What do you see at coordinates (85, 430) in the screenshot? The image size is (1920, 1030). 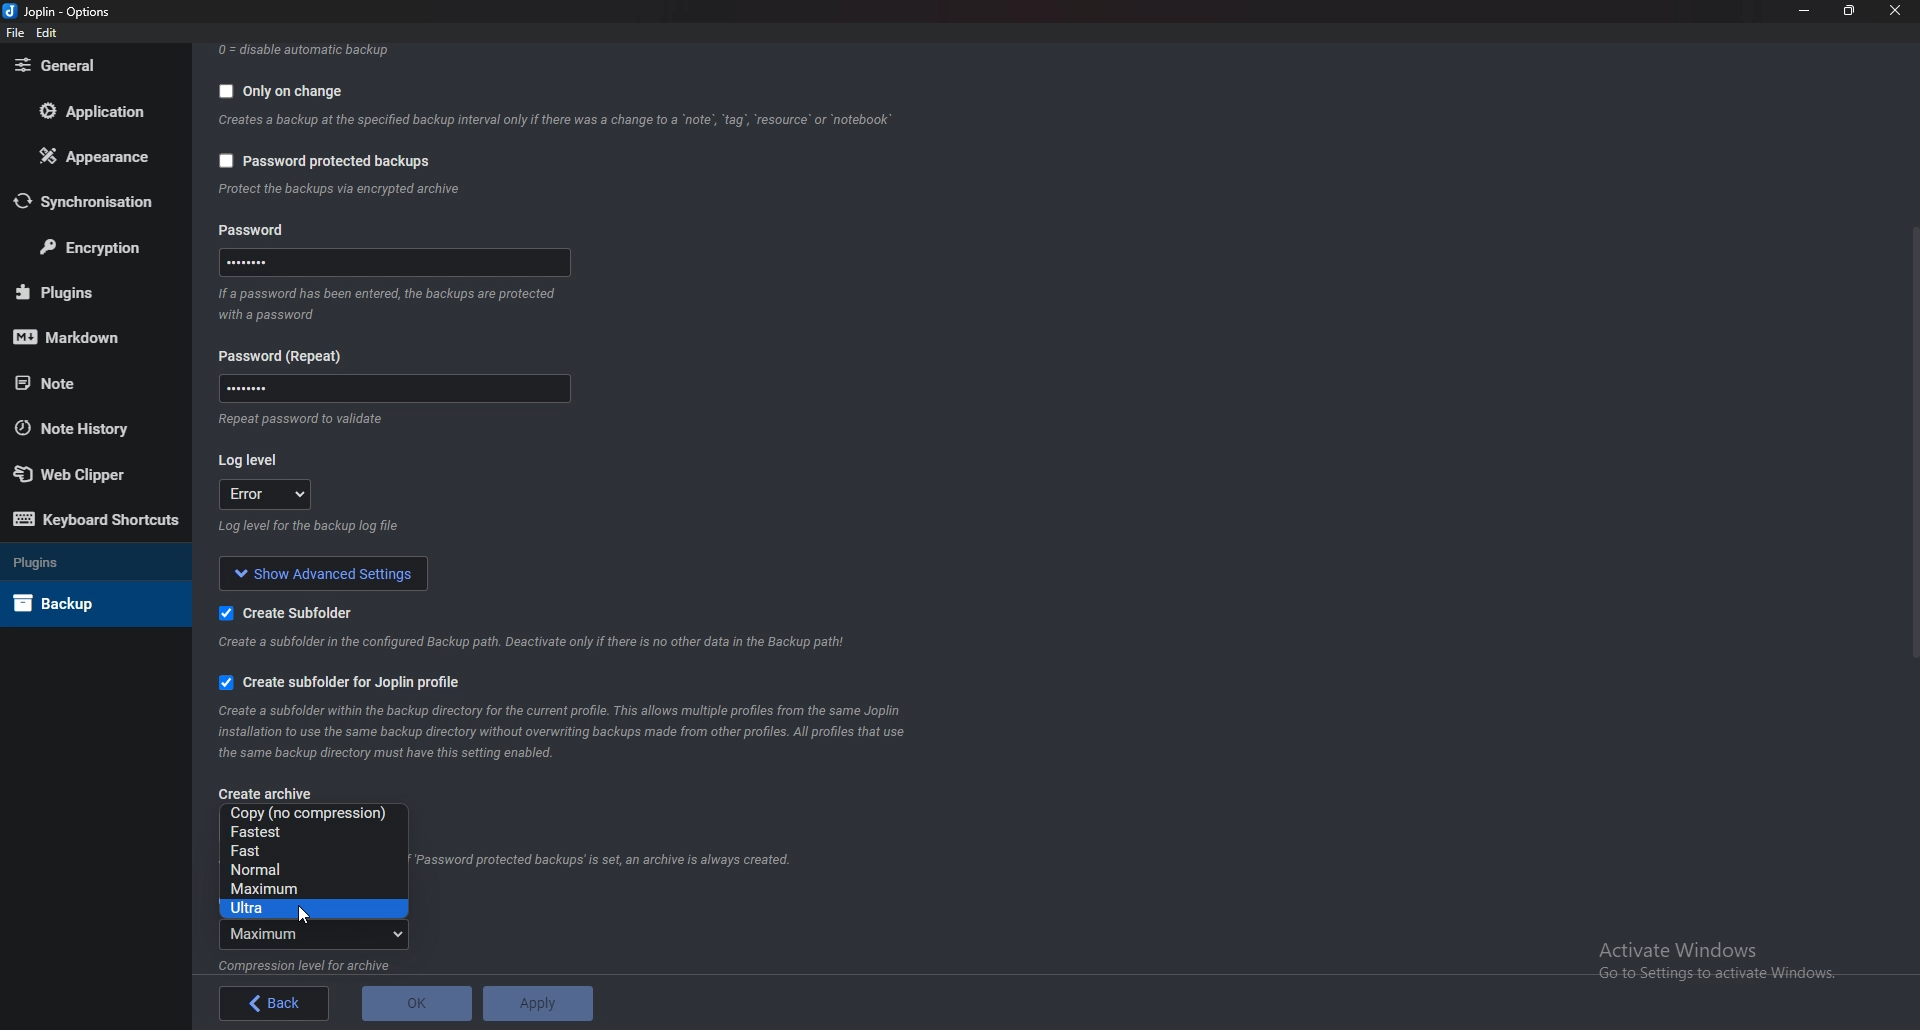 I see `Note history` at bounding box center [85, 430].